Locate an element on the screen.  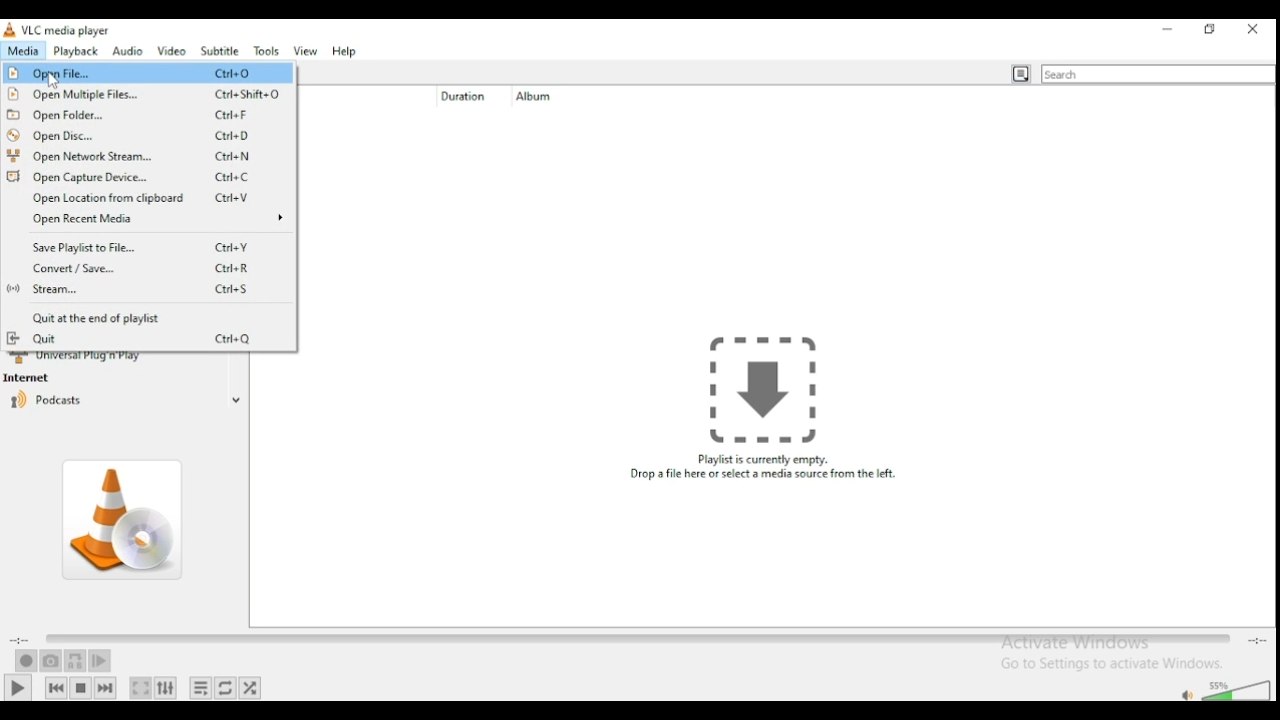
save playlist to file is located at coordinates (145, 244).